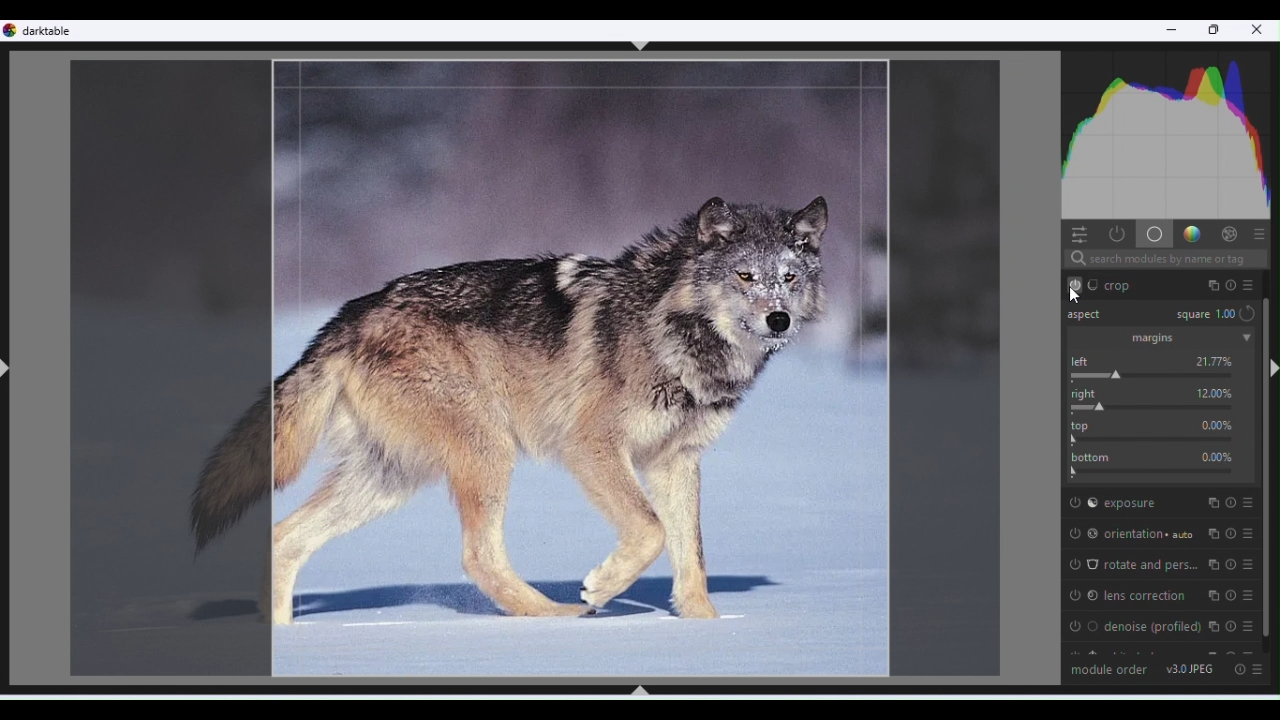 This screenshot has height=720, width=1280. I want to click on crop, so click(1168, 283).